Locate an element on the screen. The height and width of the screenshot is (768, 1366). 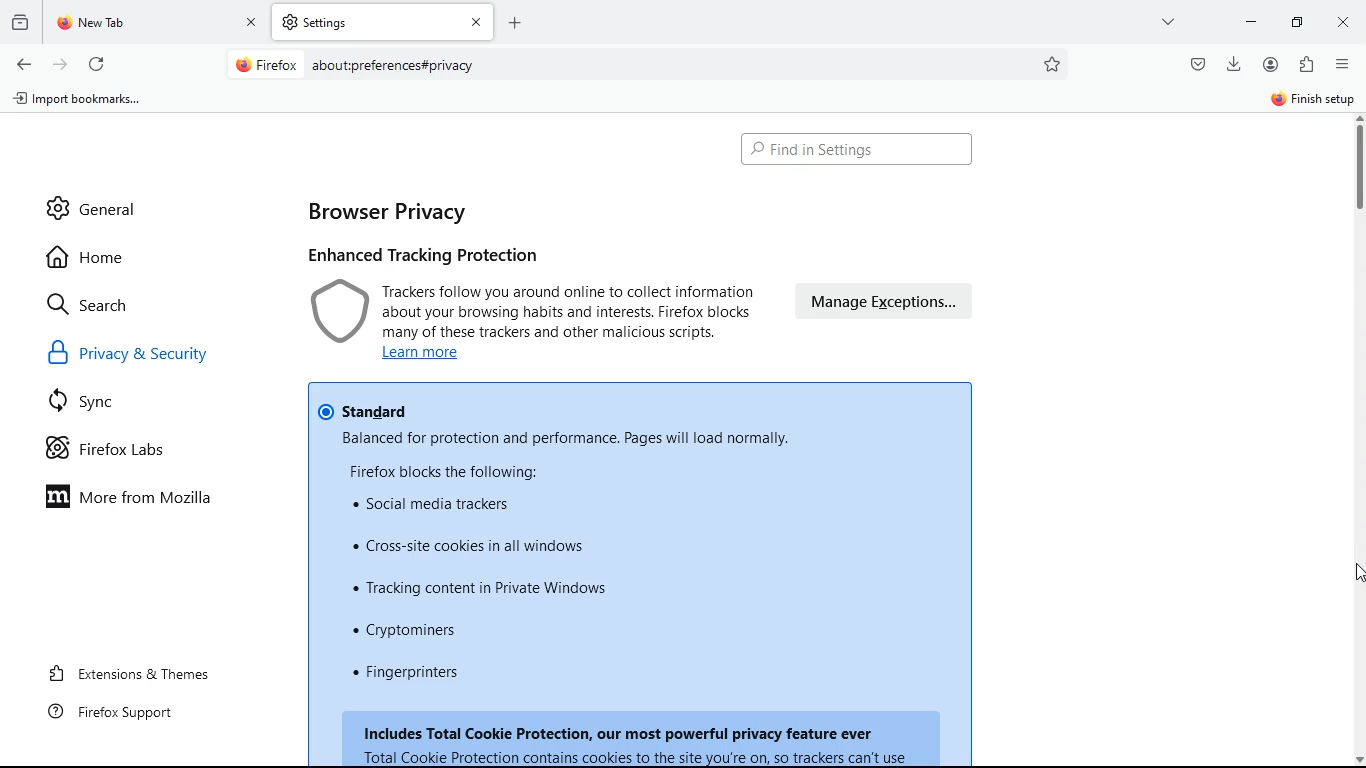
browser privacy is located at coordinates (392, 211).